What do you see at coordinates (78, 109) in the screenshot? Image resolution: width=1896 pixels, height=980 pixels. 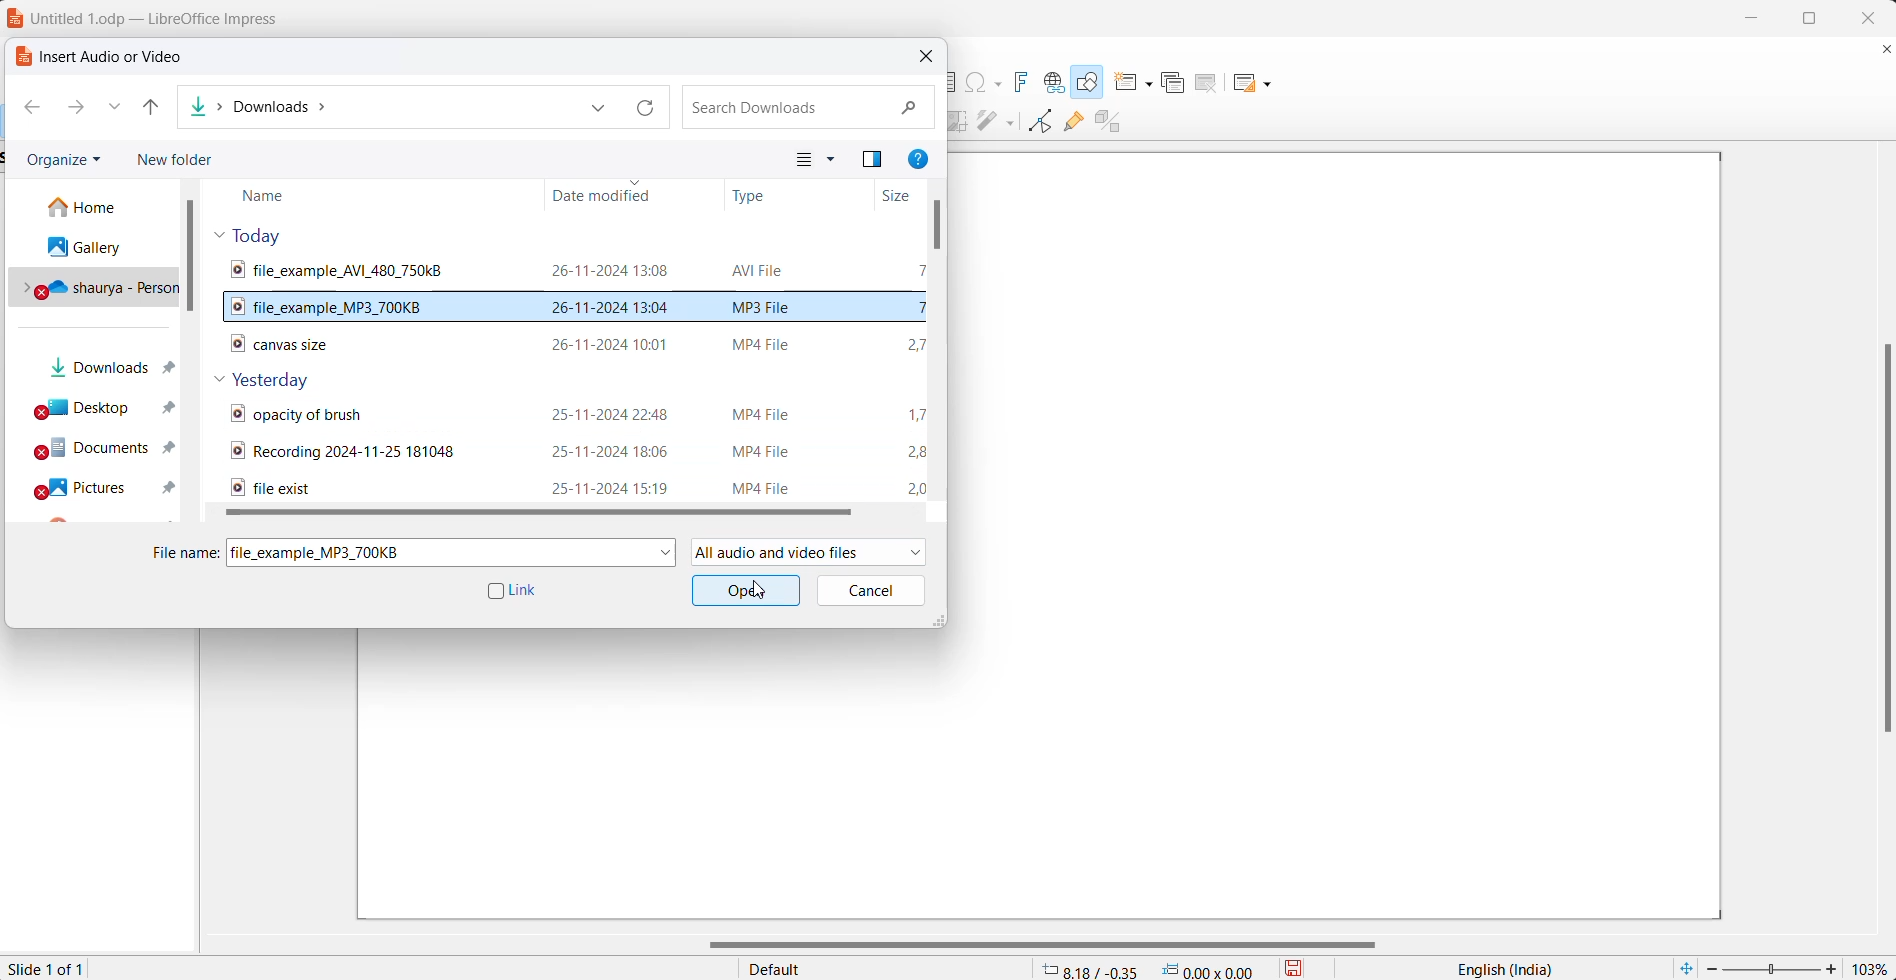 I see `go forward` at bounding box center [78, 109].